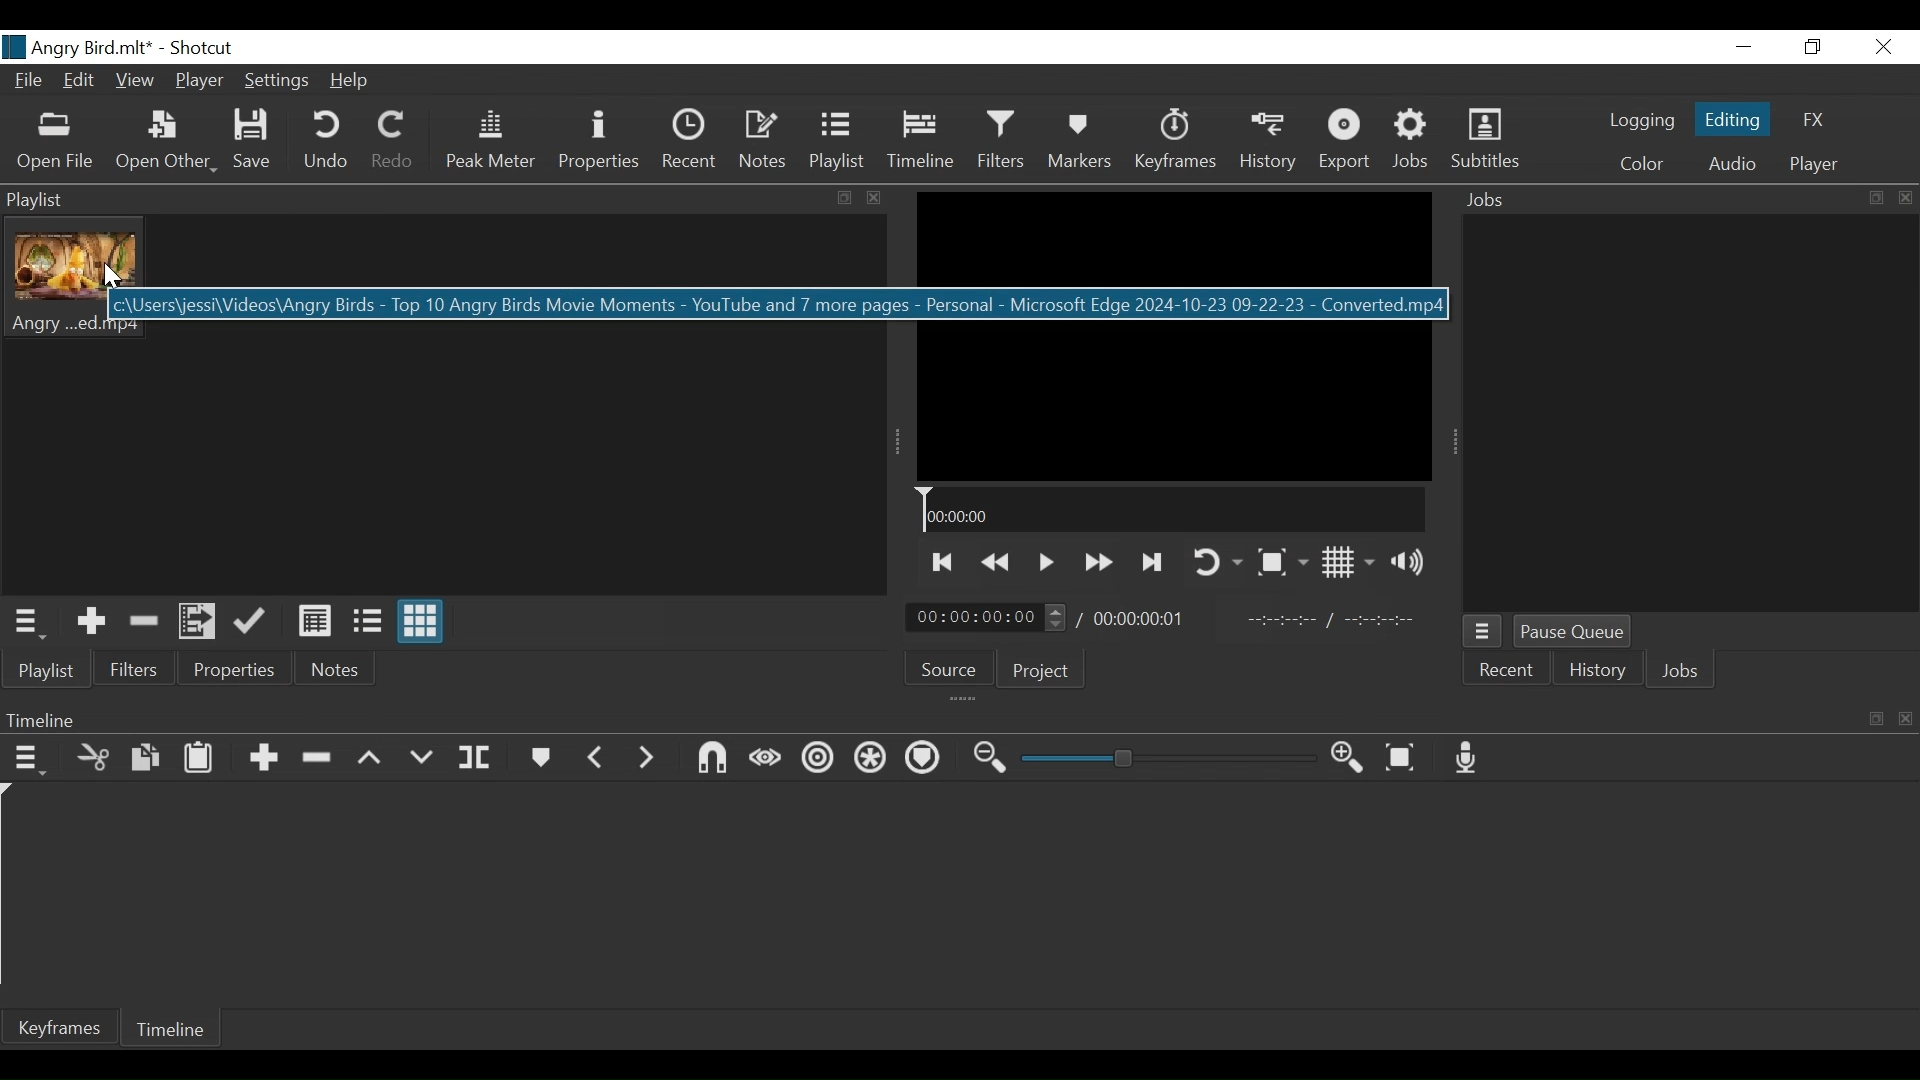 Image resolution: width=1920 pixels, height=1080 pixels. What do you see at coordinates (1811, 48) in the screenshot?
I see `Restore` at bounding box center [1811, 48].